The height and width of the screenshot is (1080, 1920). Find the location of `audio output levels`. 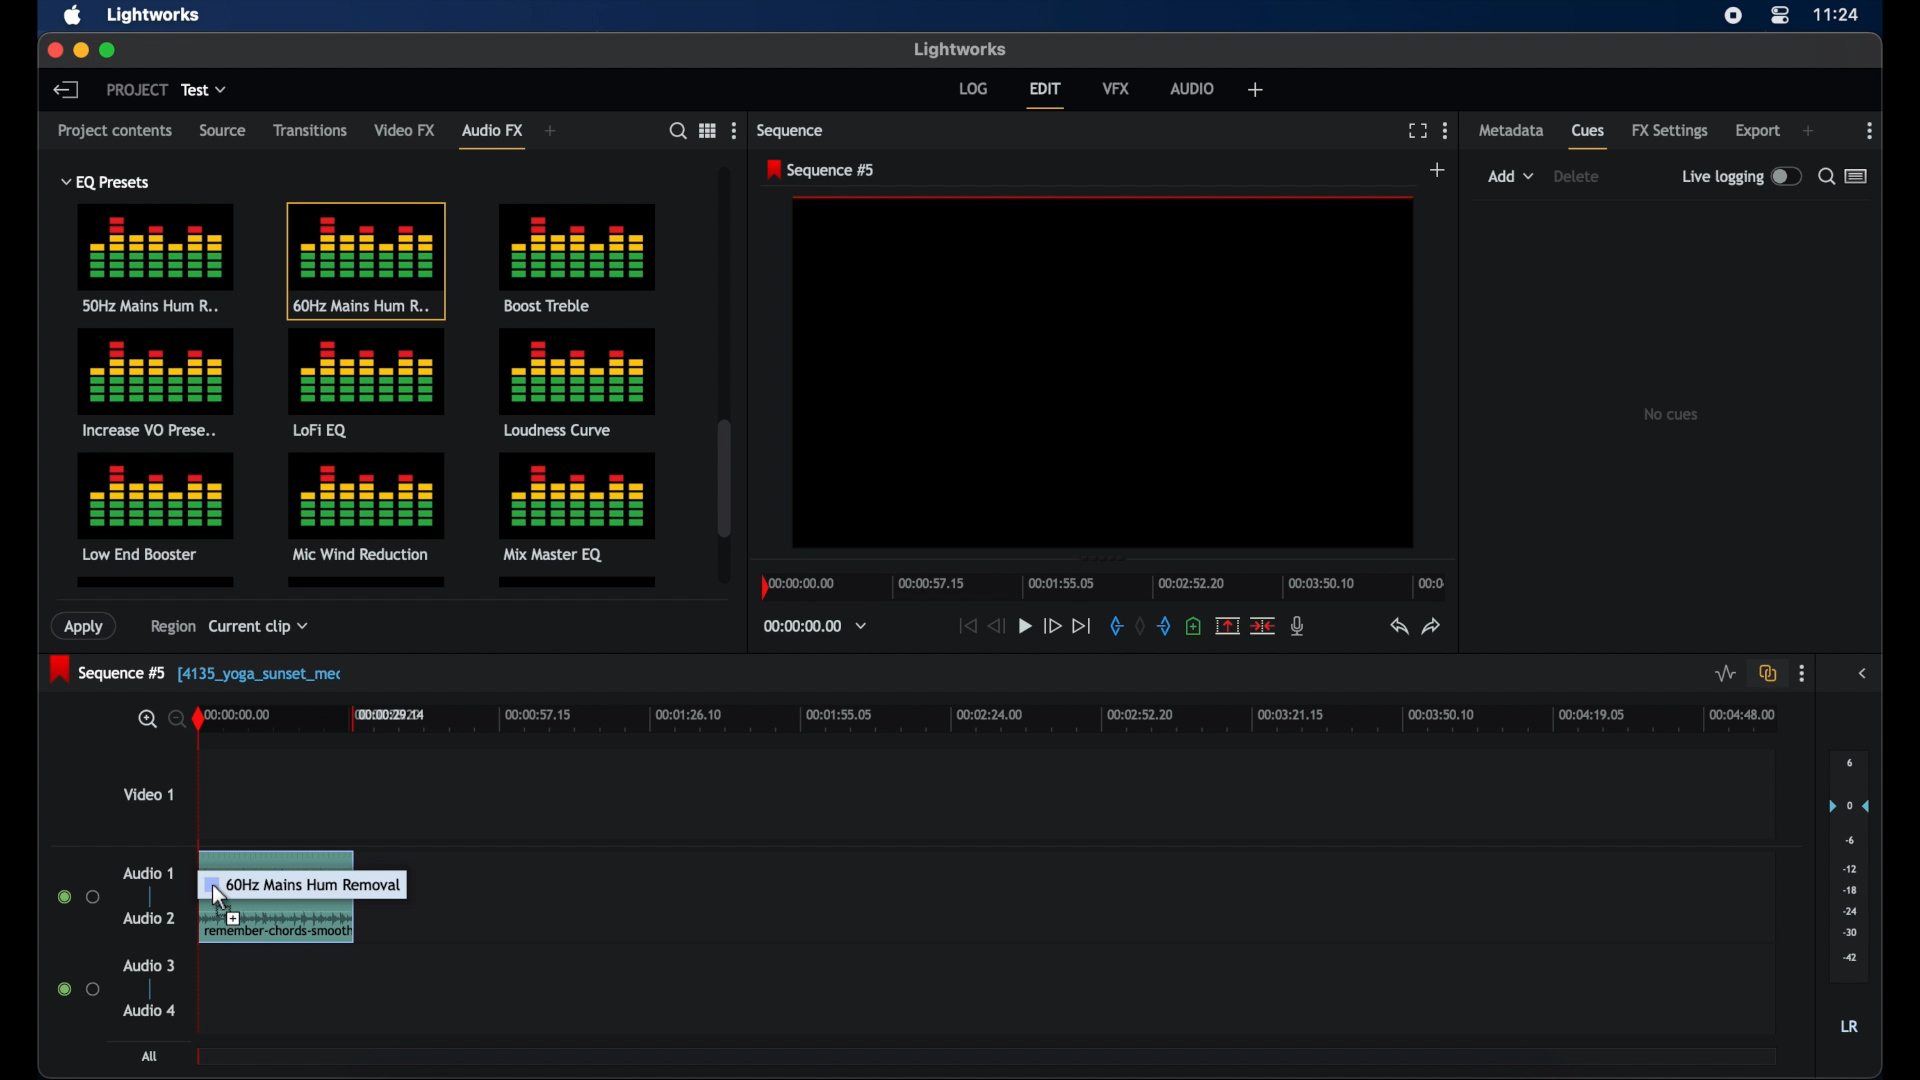

audio output levels is located at coordinates (1849, 866).